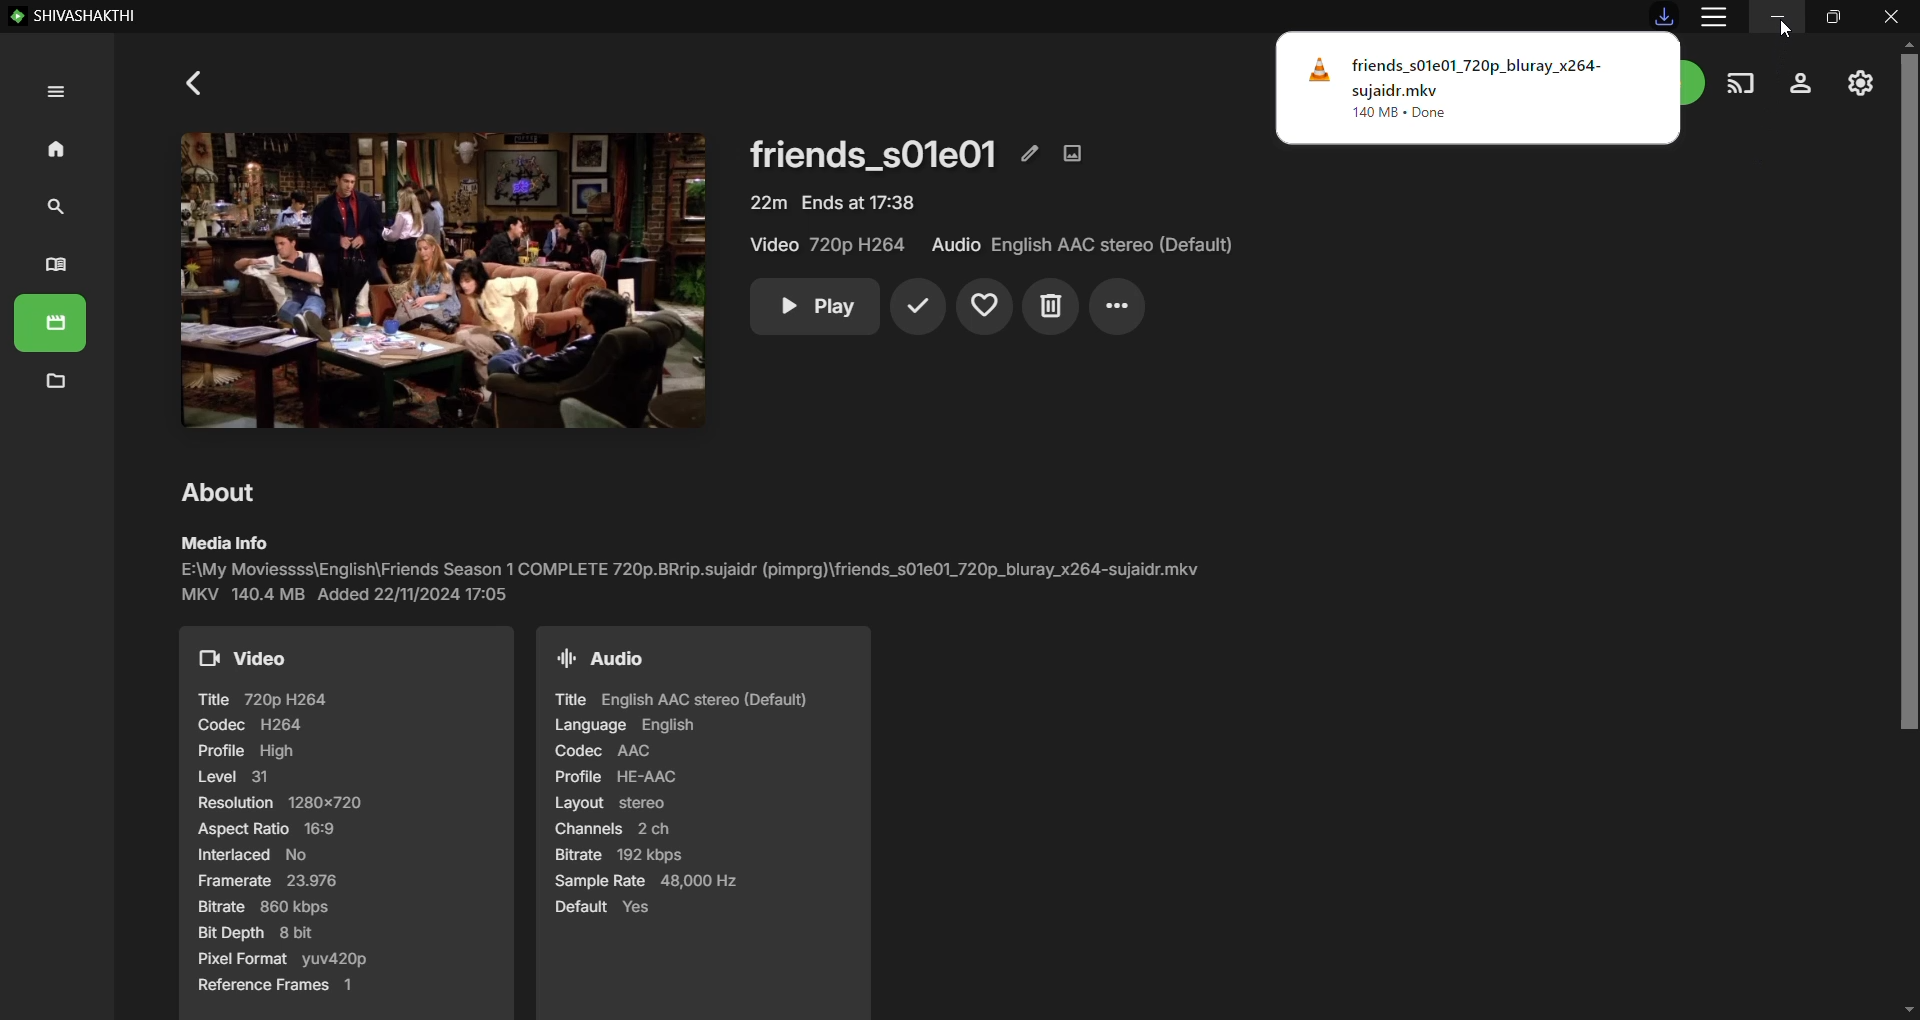 The width and height of the screenshot is (1920, 1020). I want to click on Video details, so click(347, 823).